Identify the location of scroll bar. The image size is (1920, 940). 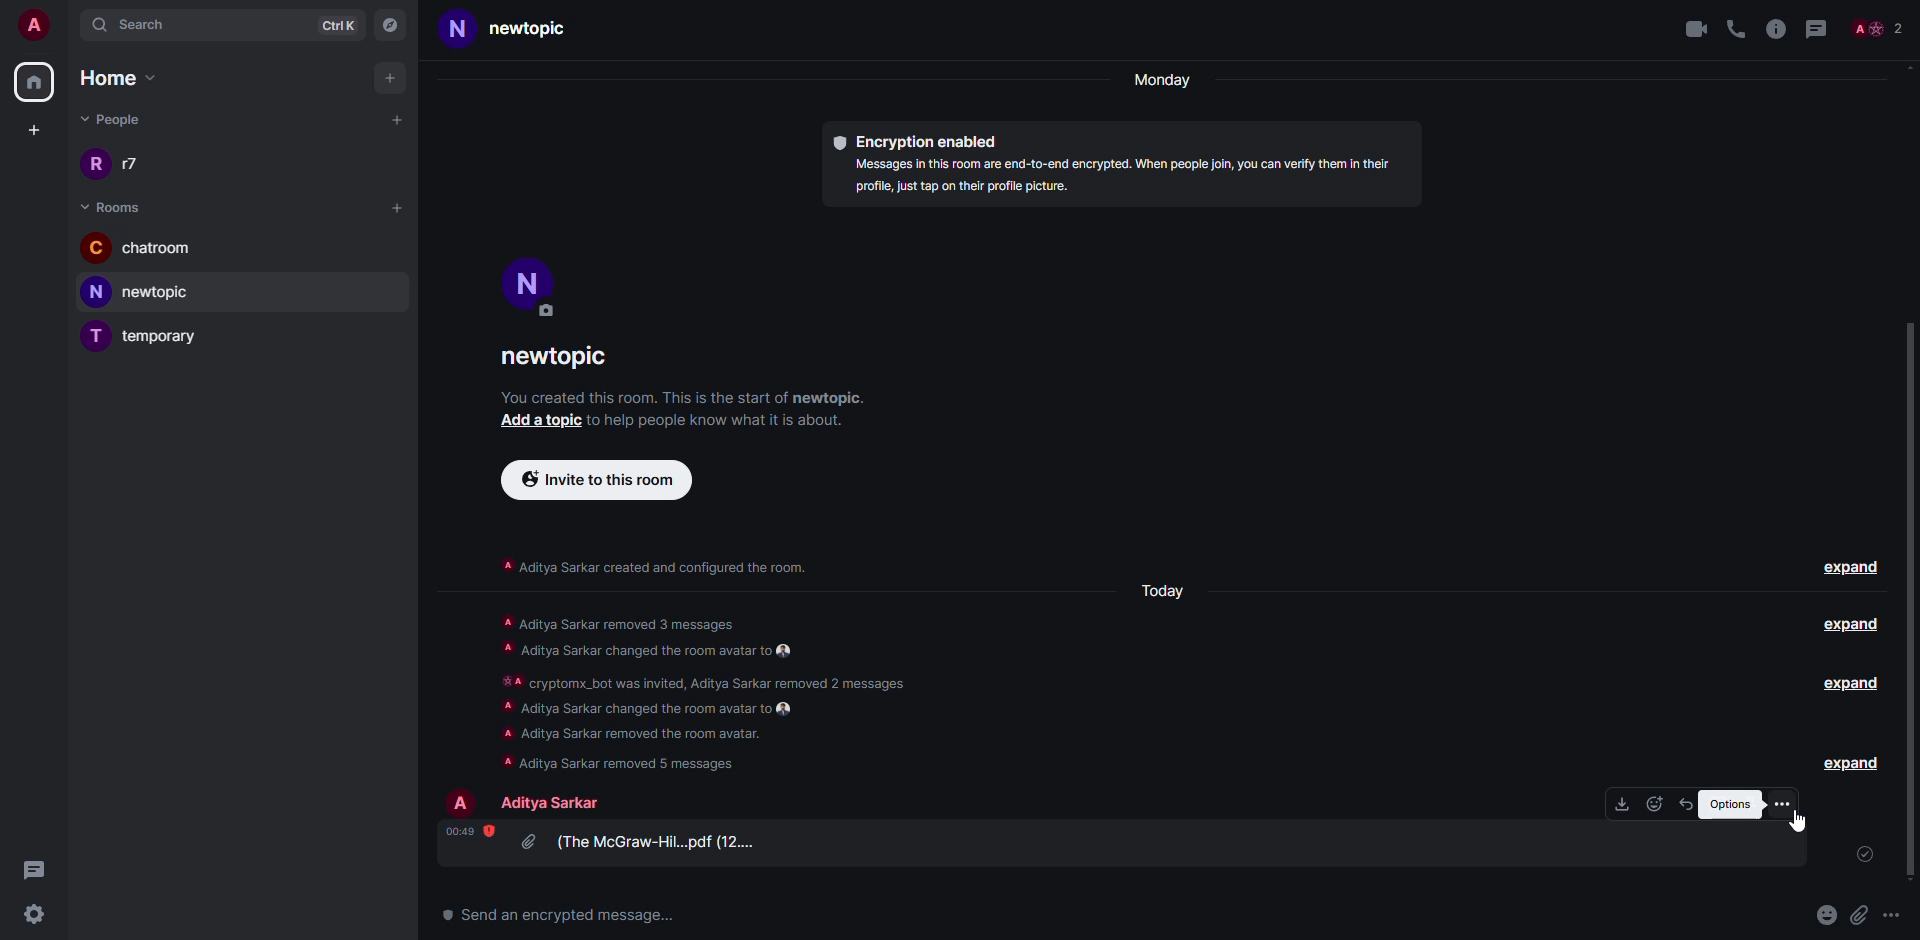
(1924, 600).